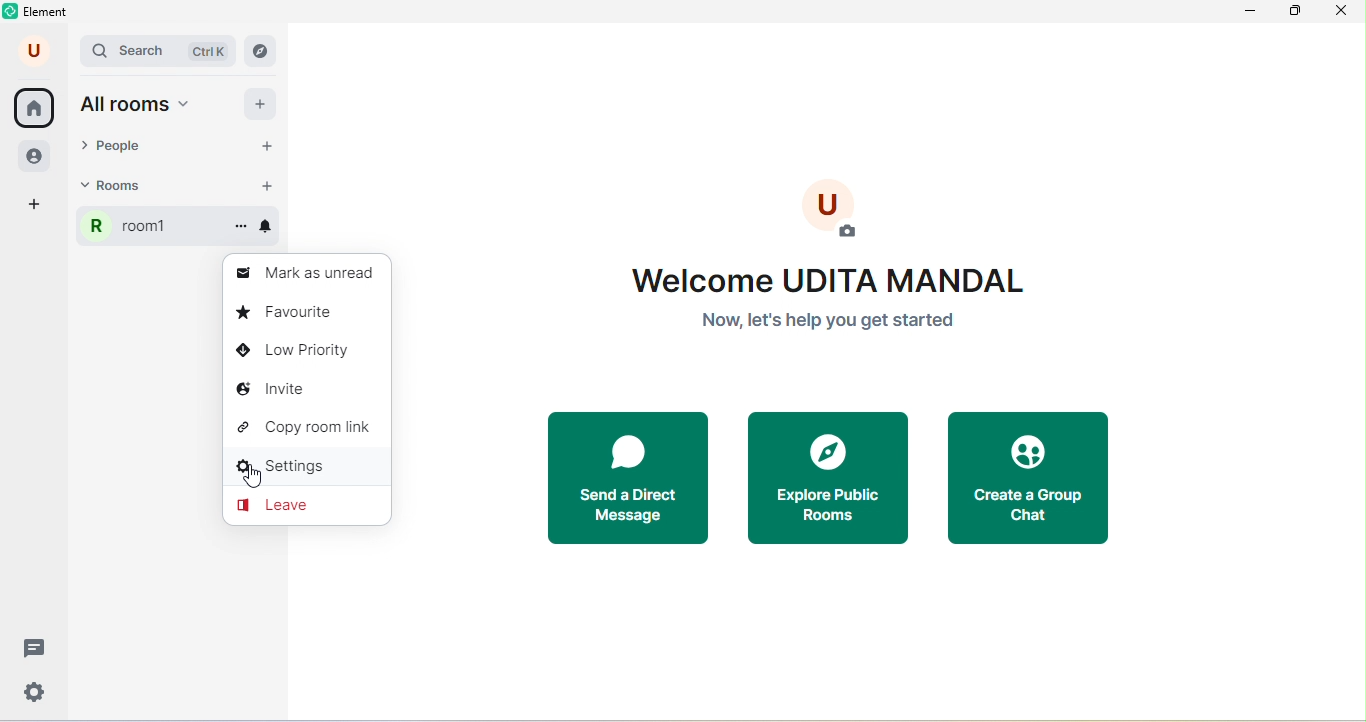 The height and width of the screenshot is (722, 1366). Describe the element at coordinates (36, 205) in the screenshot. I see `add space` at that location.